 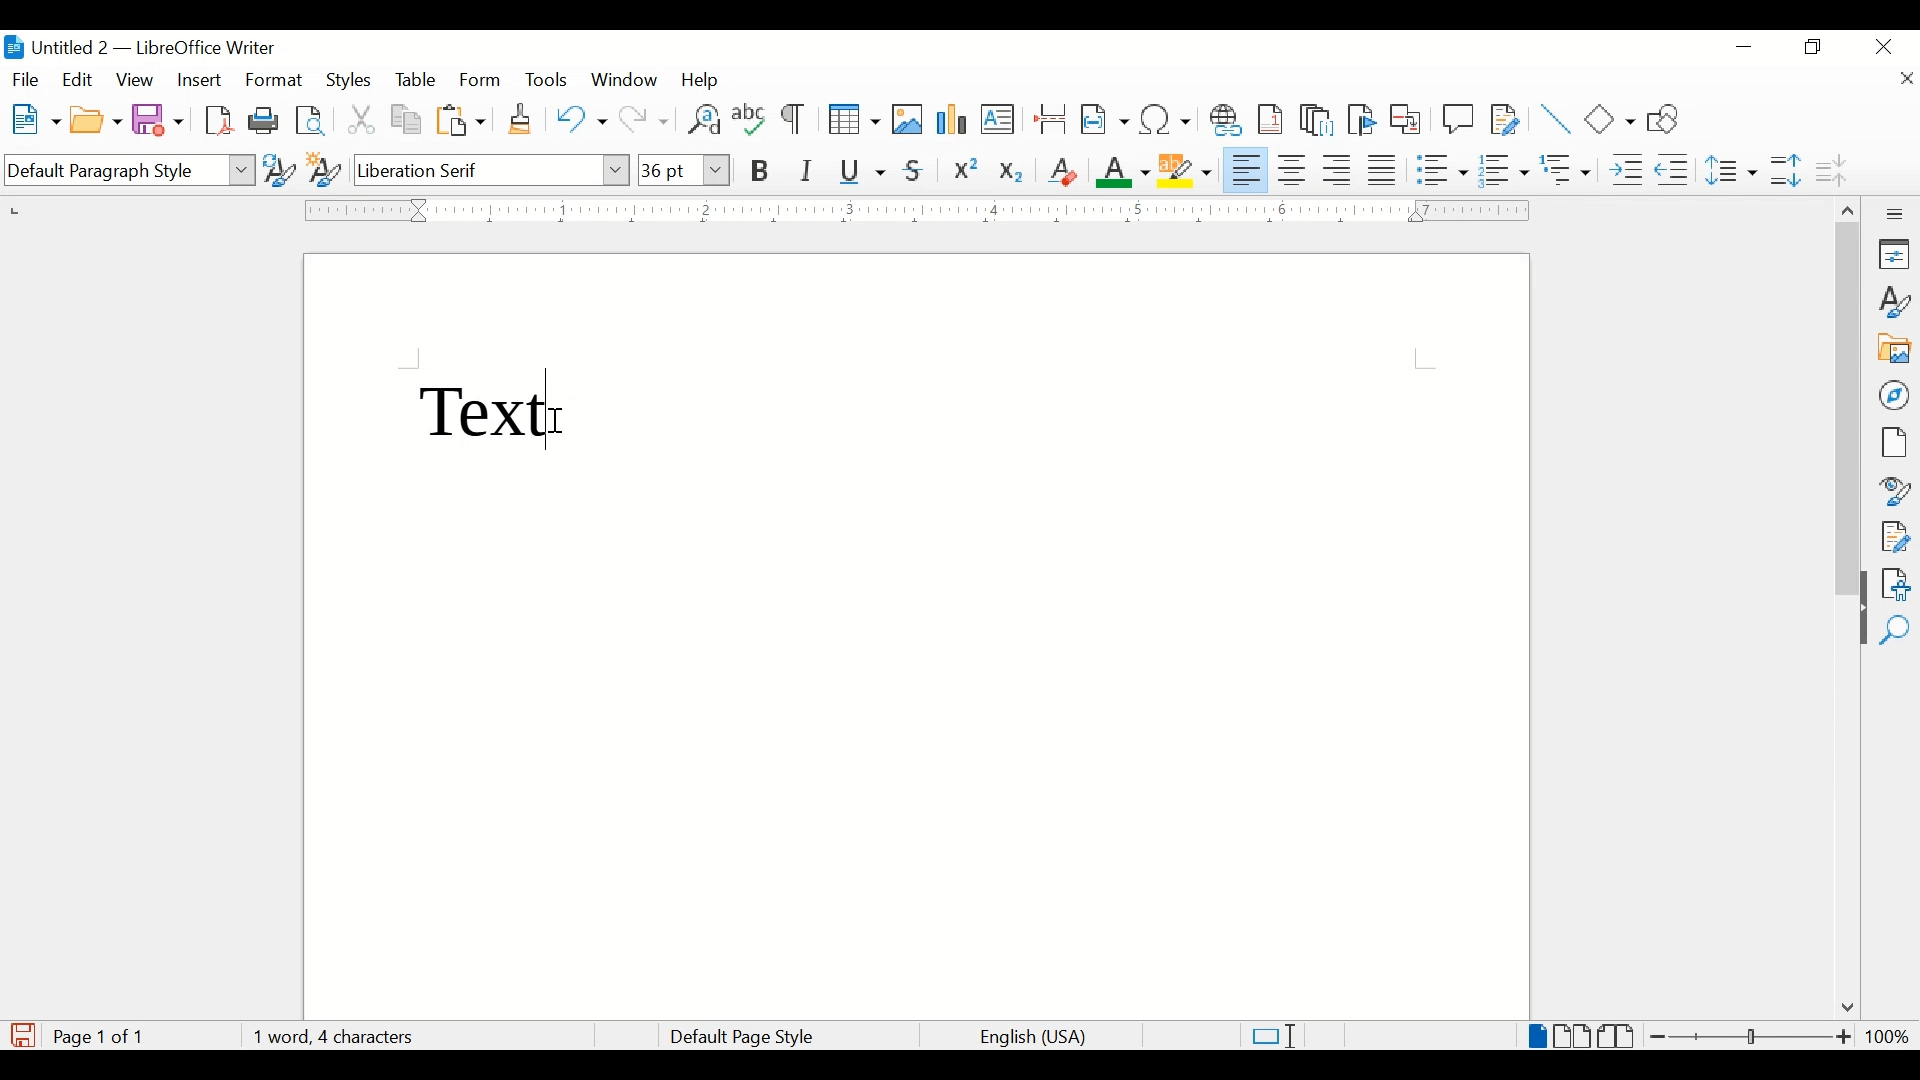 What do you see at coordinates (1896, 254) in the screenshot?
I see `properties` at bounding box center [1896, 254].